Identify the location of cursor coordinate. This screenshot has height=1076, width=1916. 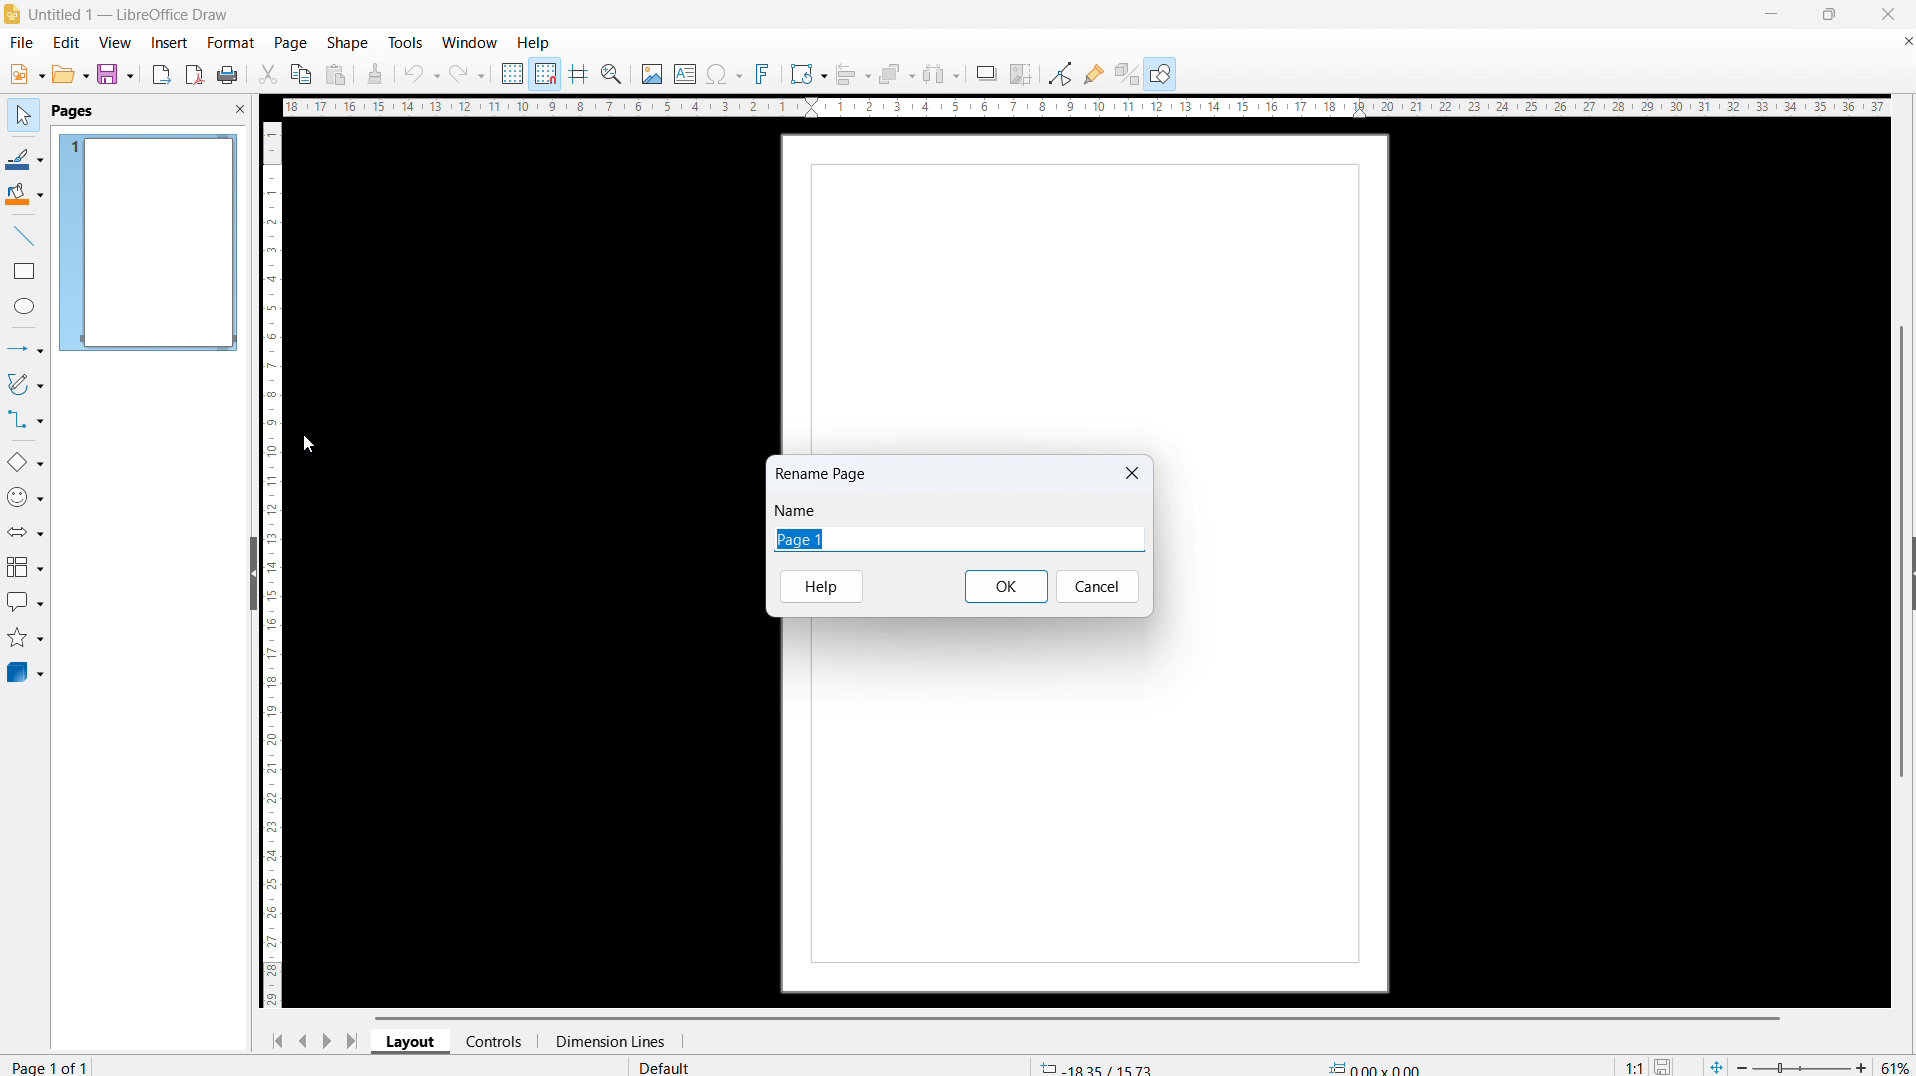
(1096, 1066).